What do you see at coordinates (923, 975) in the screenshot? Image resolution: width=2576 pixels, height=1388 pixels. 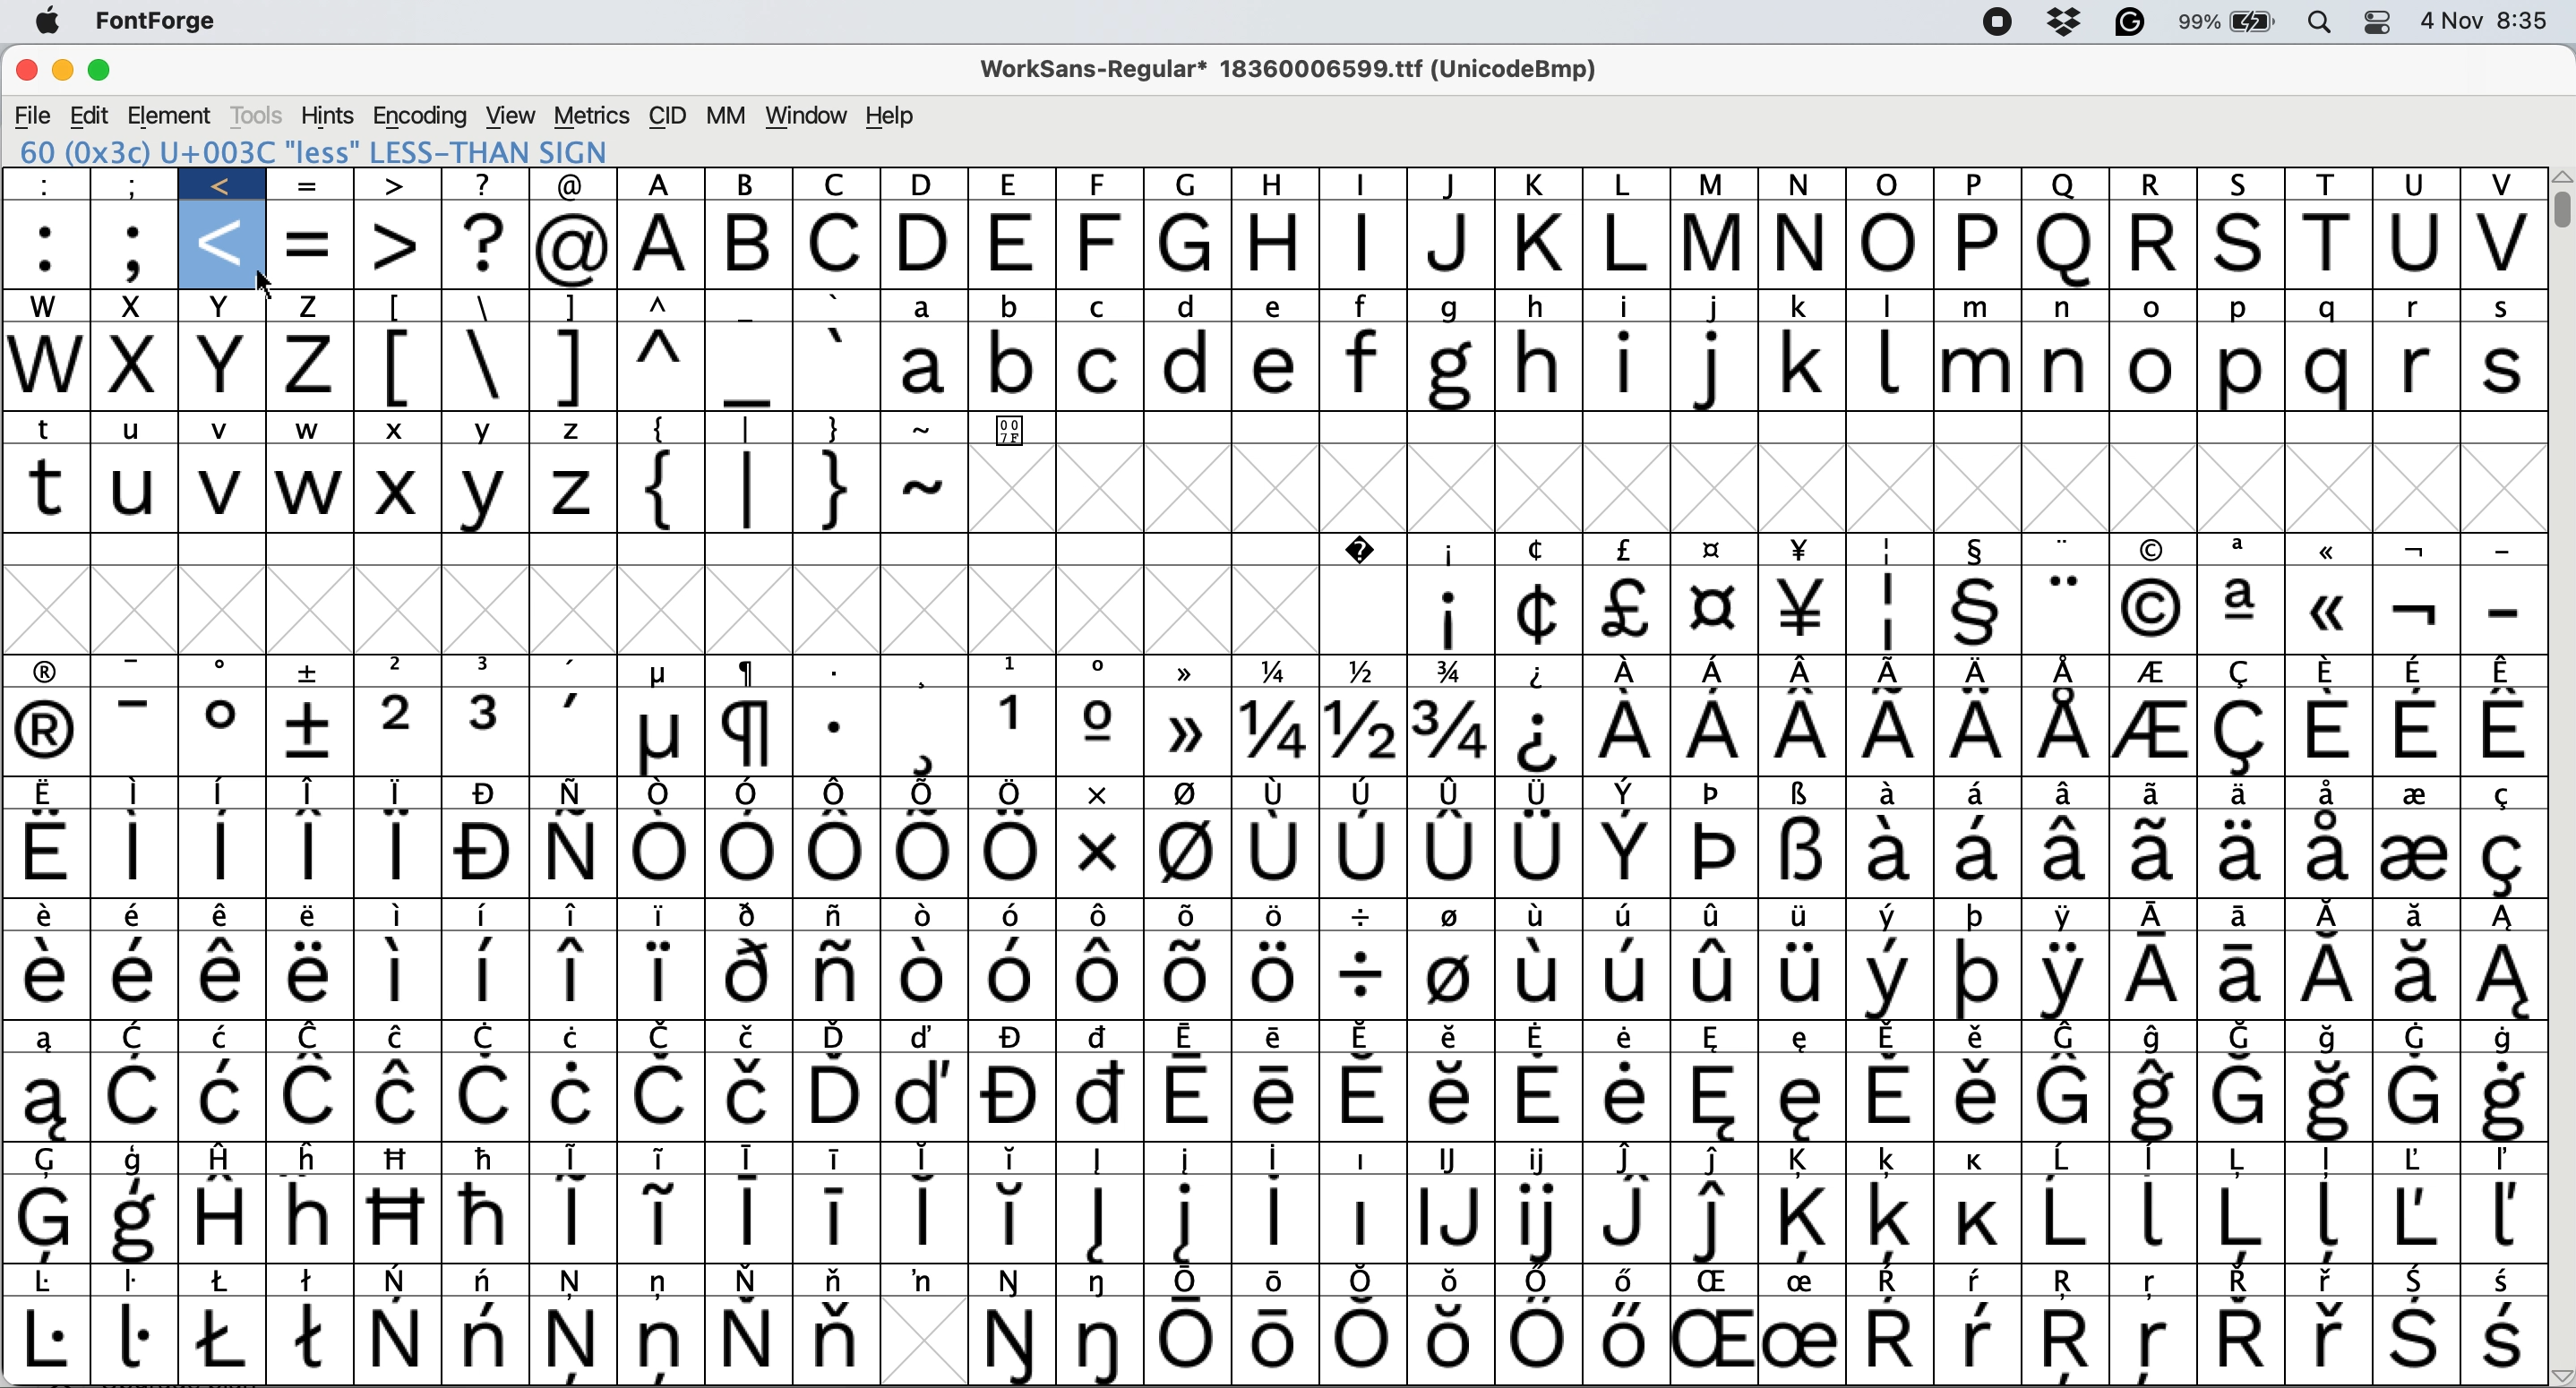 I see `Symbol` at bounding box center [923, 975].